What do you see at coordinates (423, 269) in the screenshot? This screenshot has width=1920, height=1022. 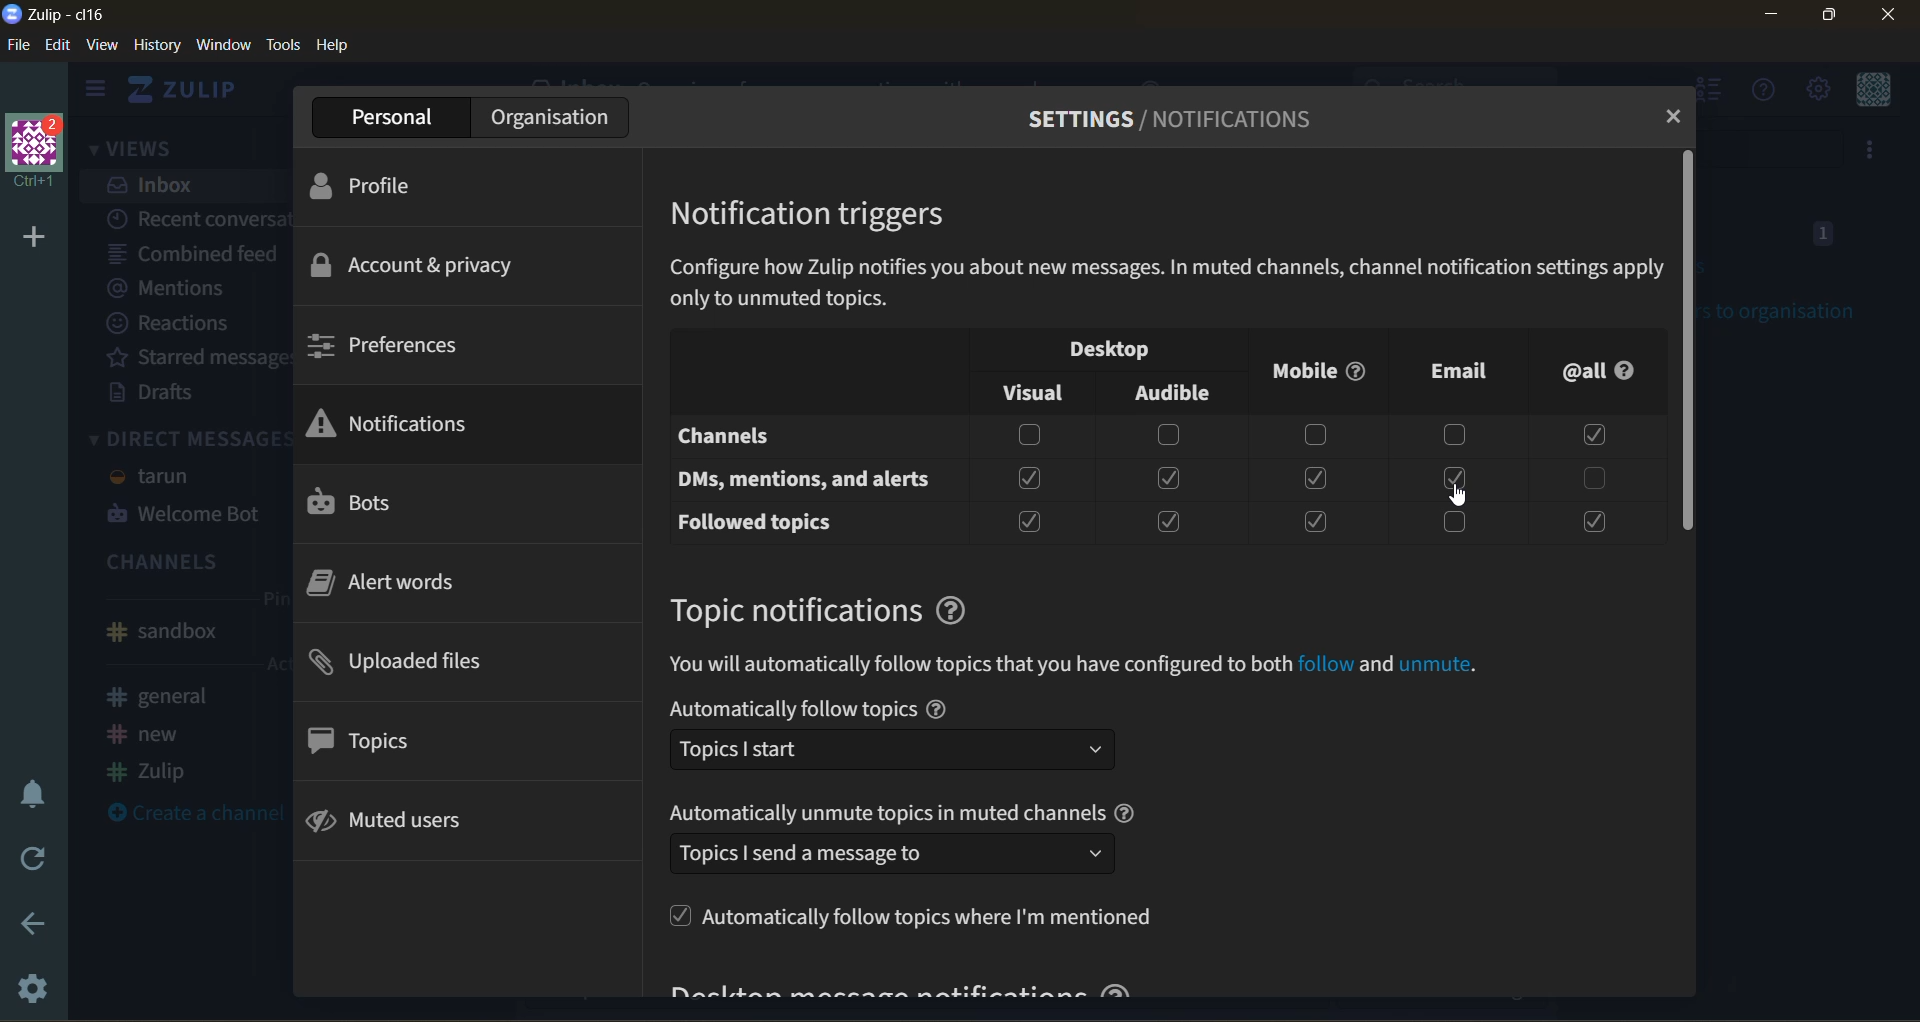 I see `account & privacy` at bounding box center [423, 269].